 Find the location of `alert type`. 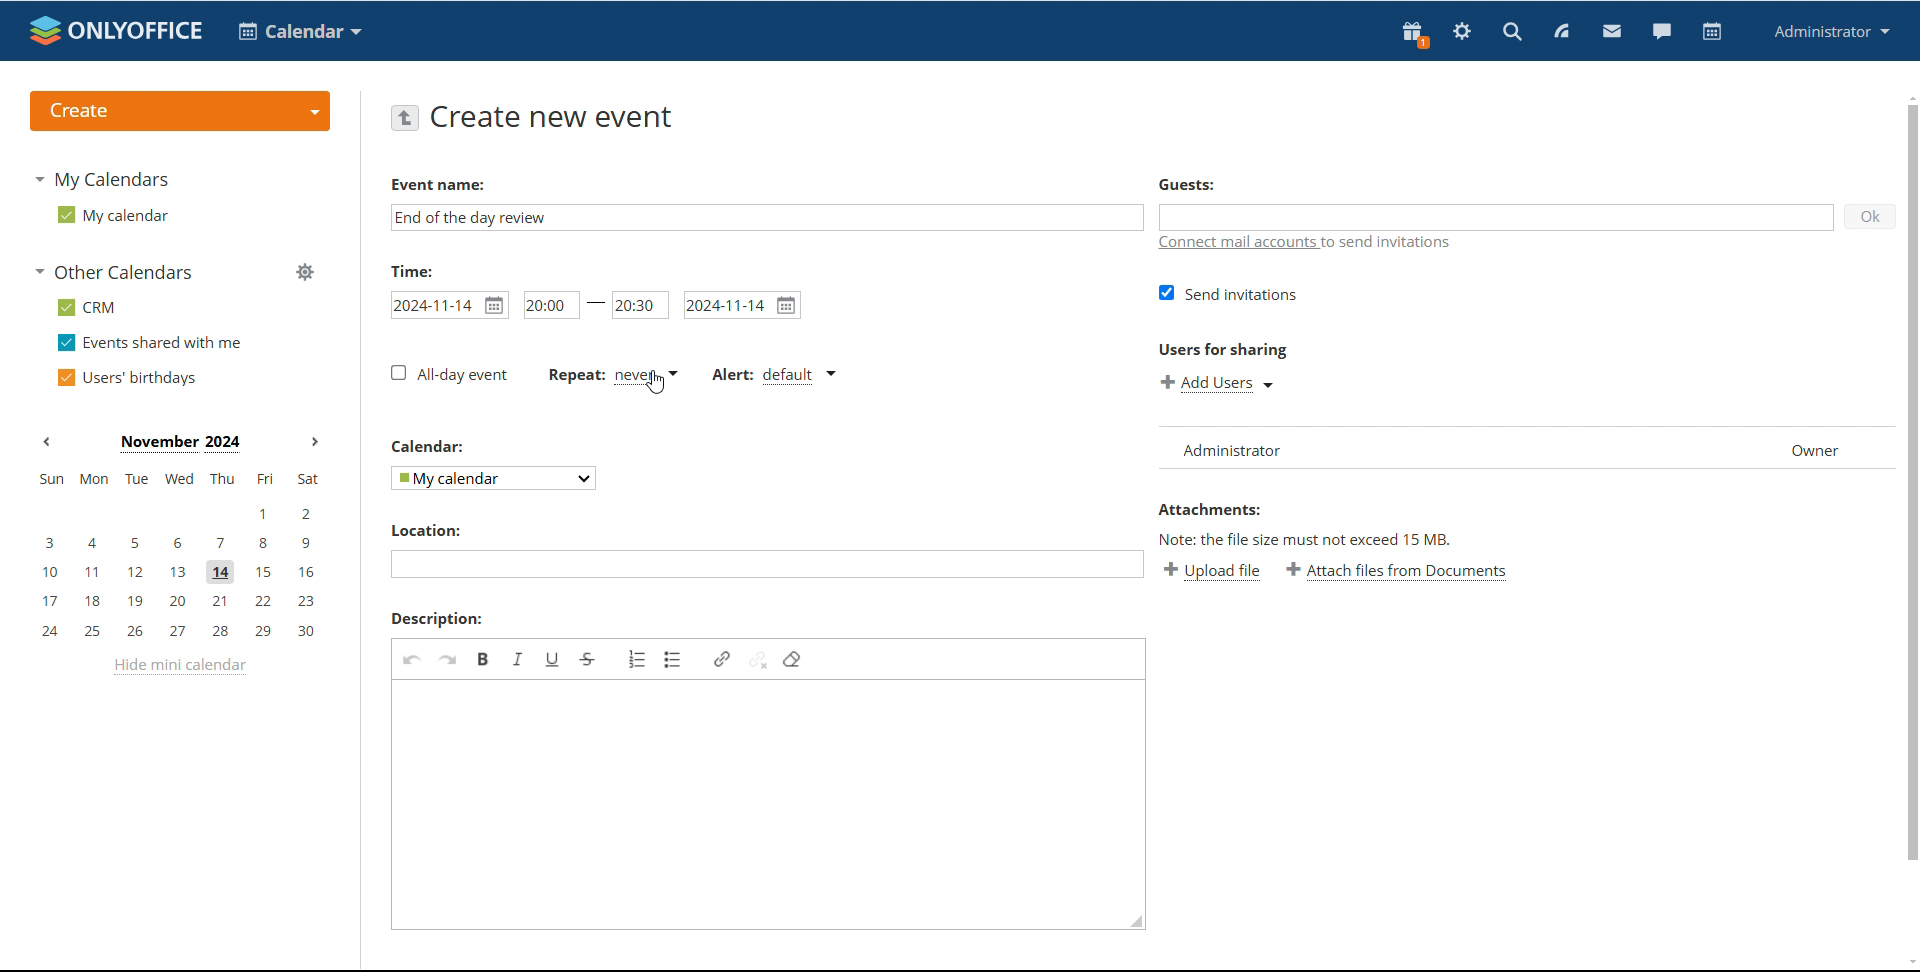

alert type is located at coordinates (773, 376).